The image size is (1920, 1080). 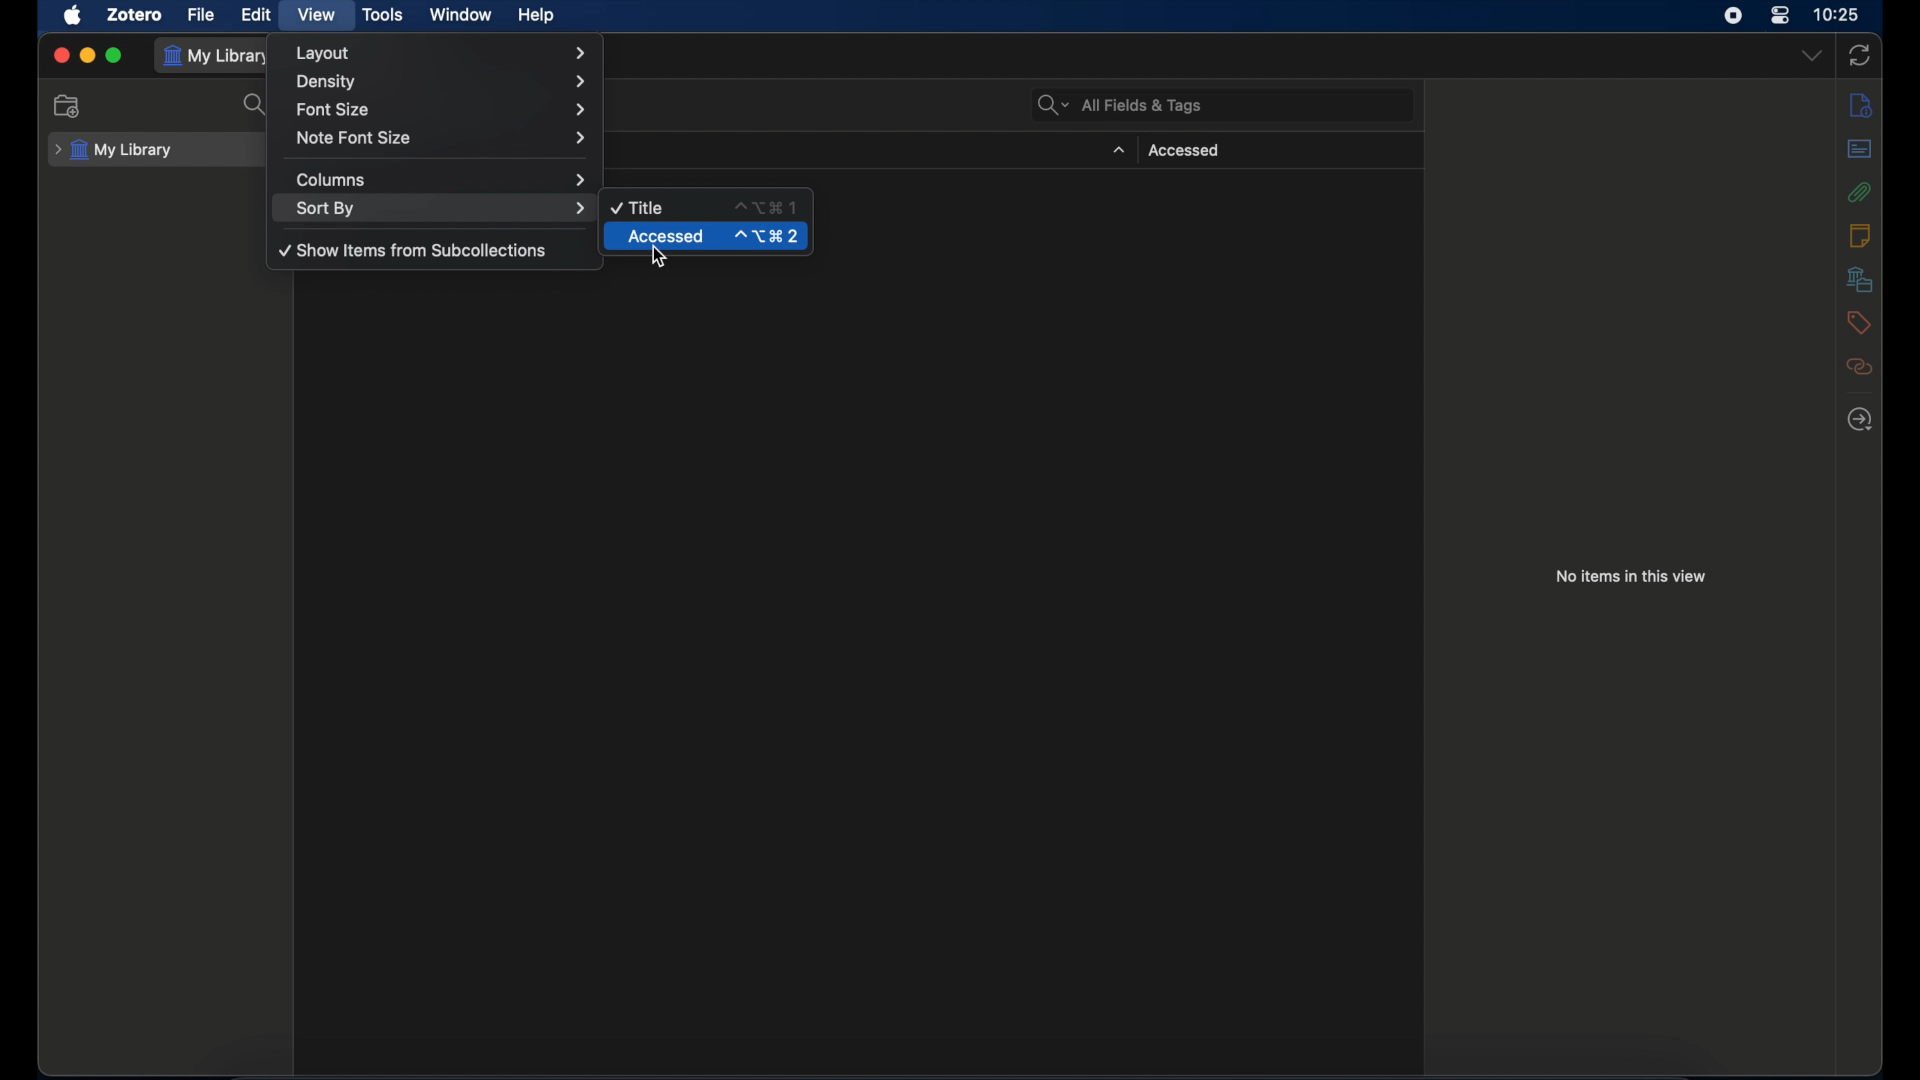 What do you see at coordinates (1861, 420) in the screenshot?
I see `locate` at bounding box center [1861, 420].